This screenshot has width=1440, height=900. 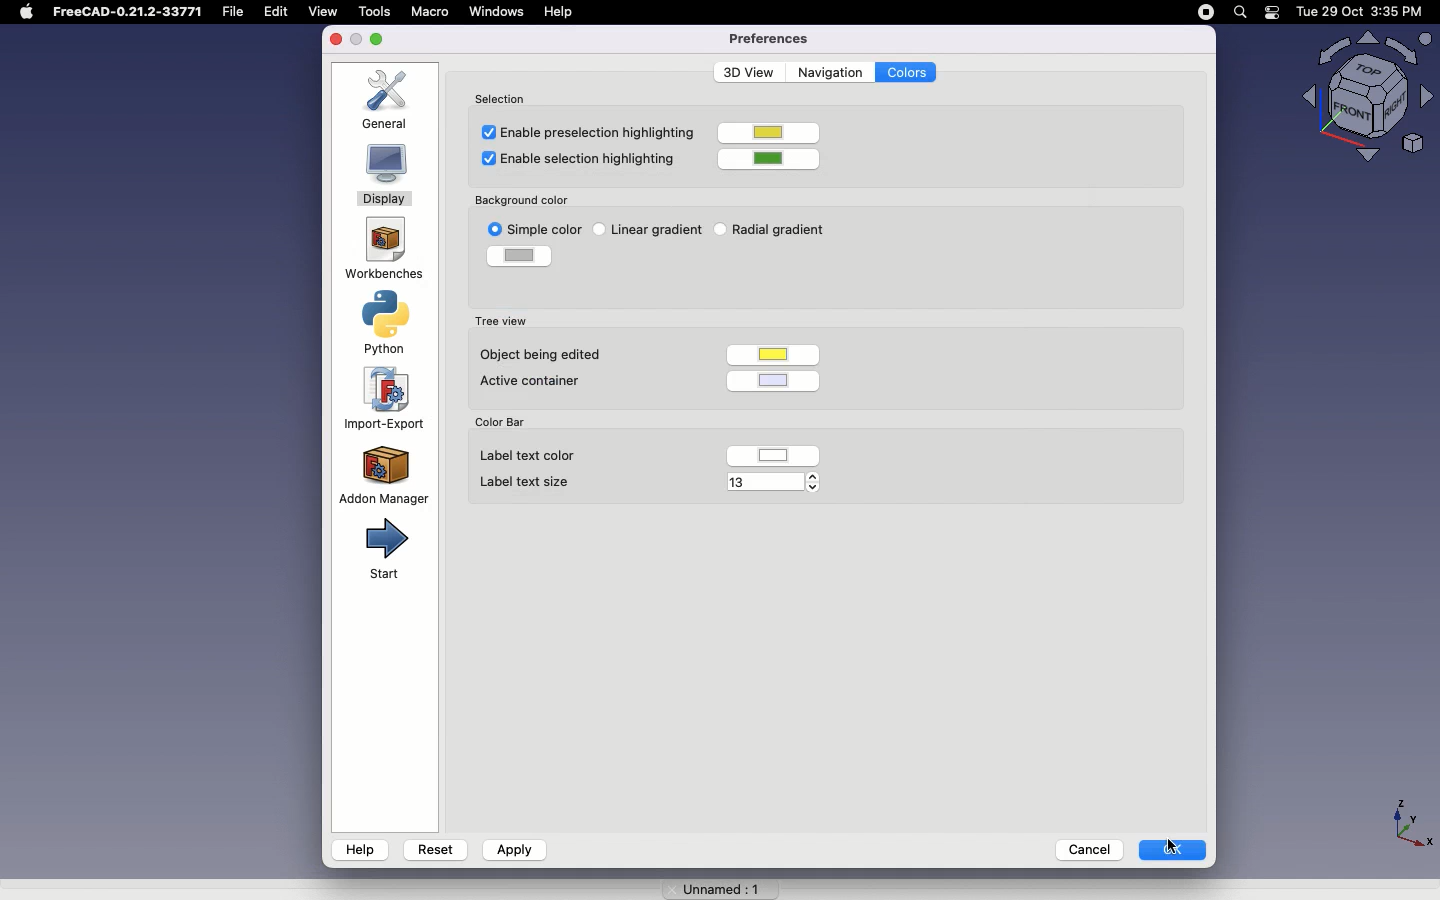 What do you see at coordinates (373, 11) in the screenshot?
I see `tools` at bounding box center [373, 11].